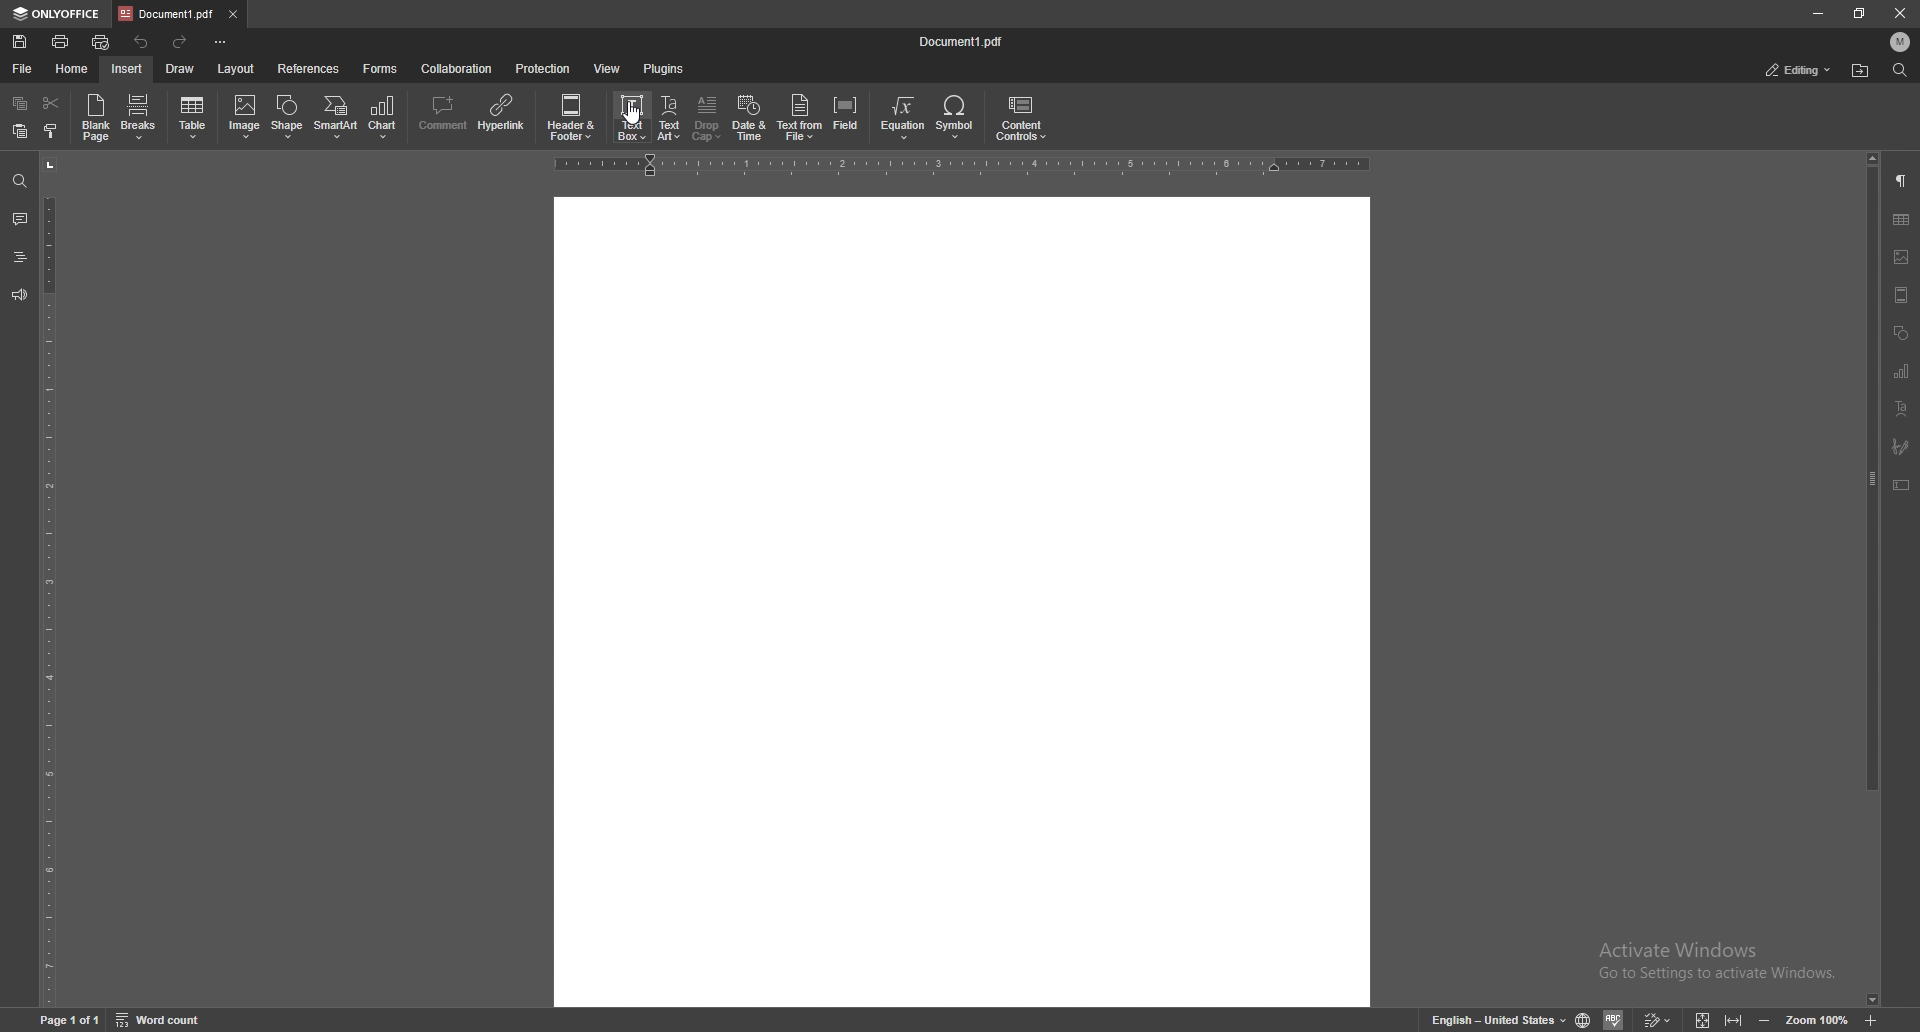 Image resolution: width=1920 pixels, height=1032 pixels. I want to click on close tab, so click(232, 13).